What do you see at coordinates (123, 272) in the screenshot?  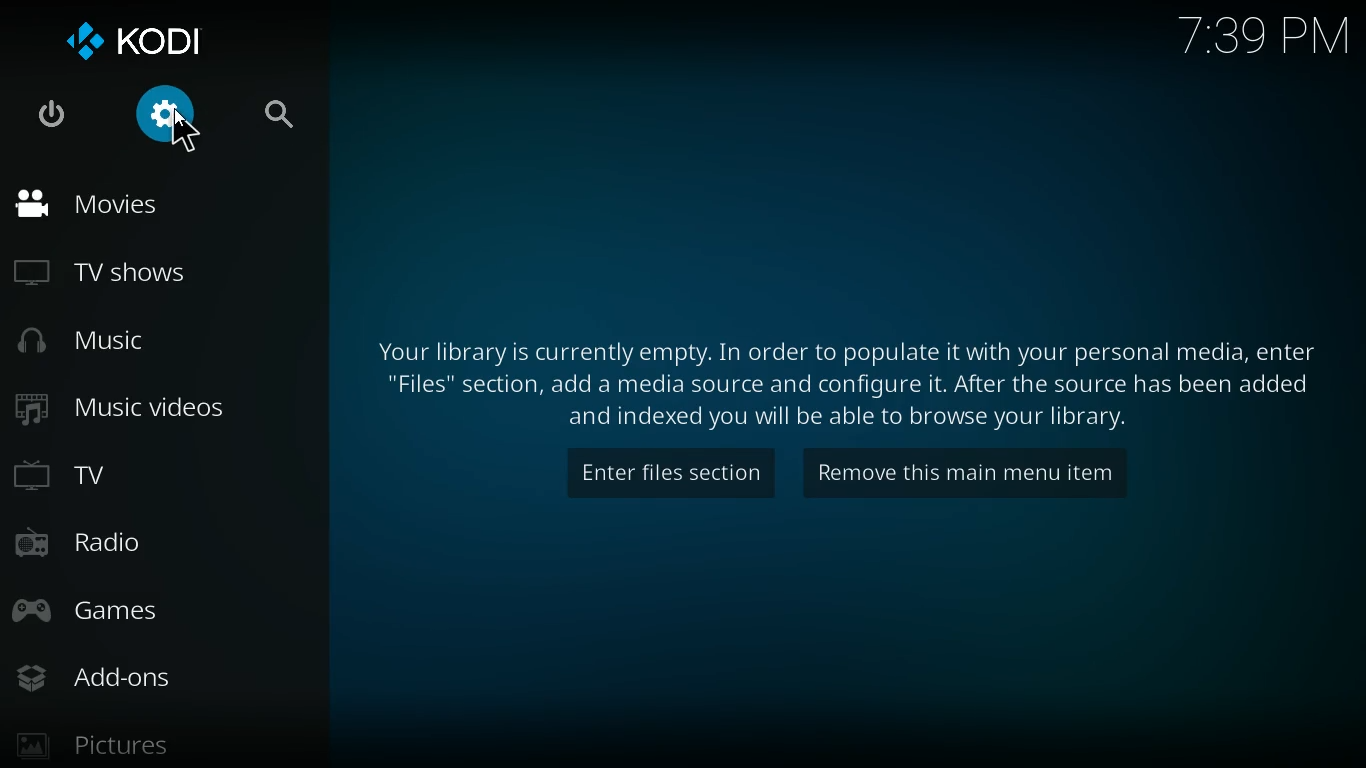 I see `tv shows` at bounding box center [123, 272].